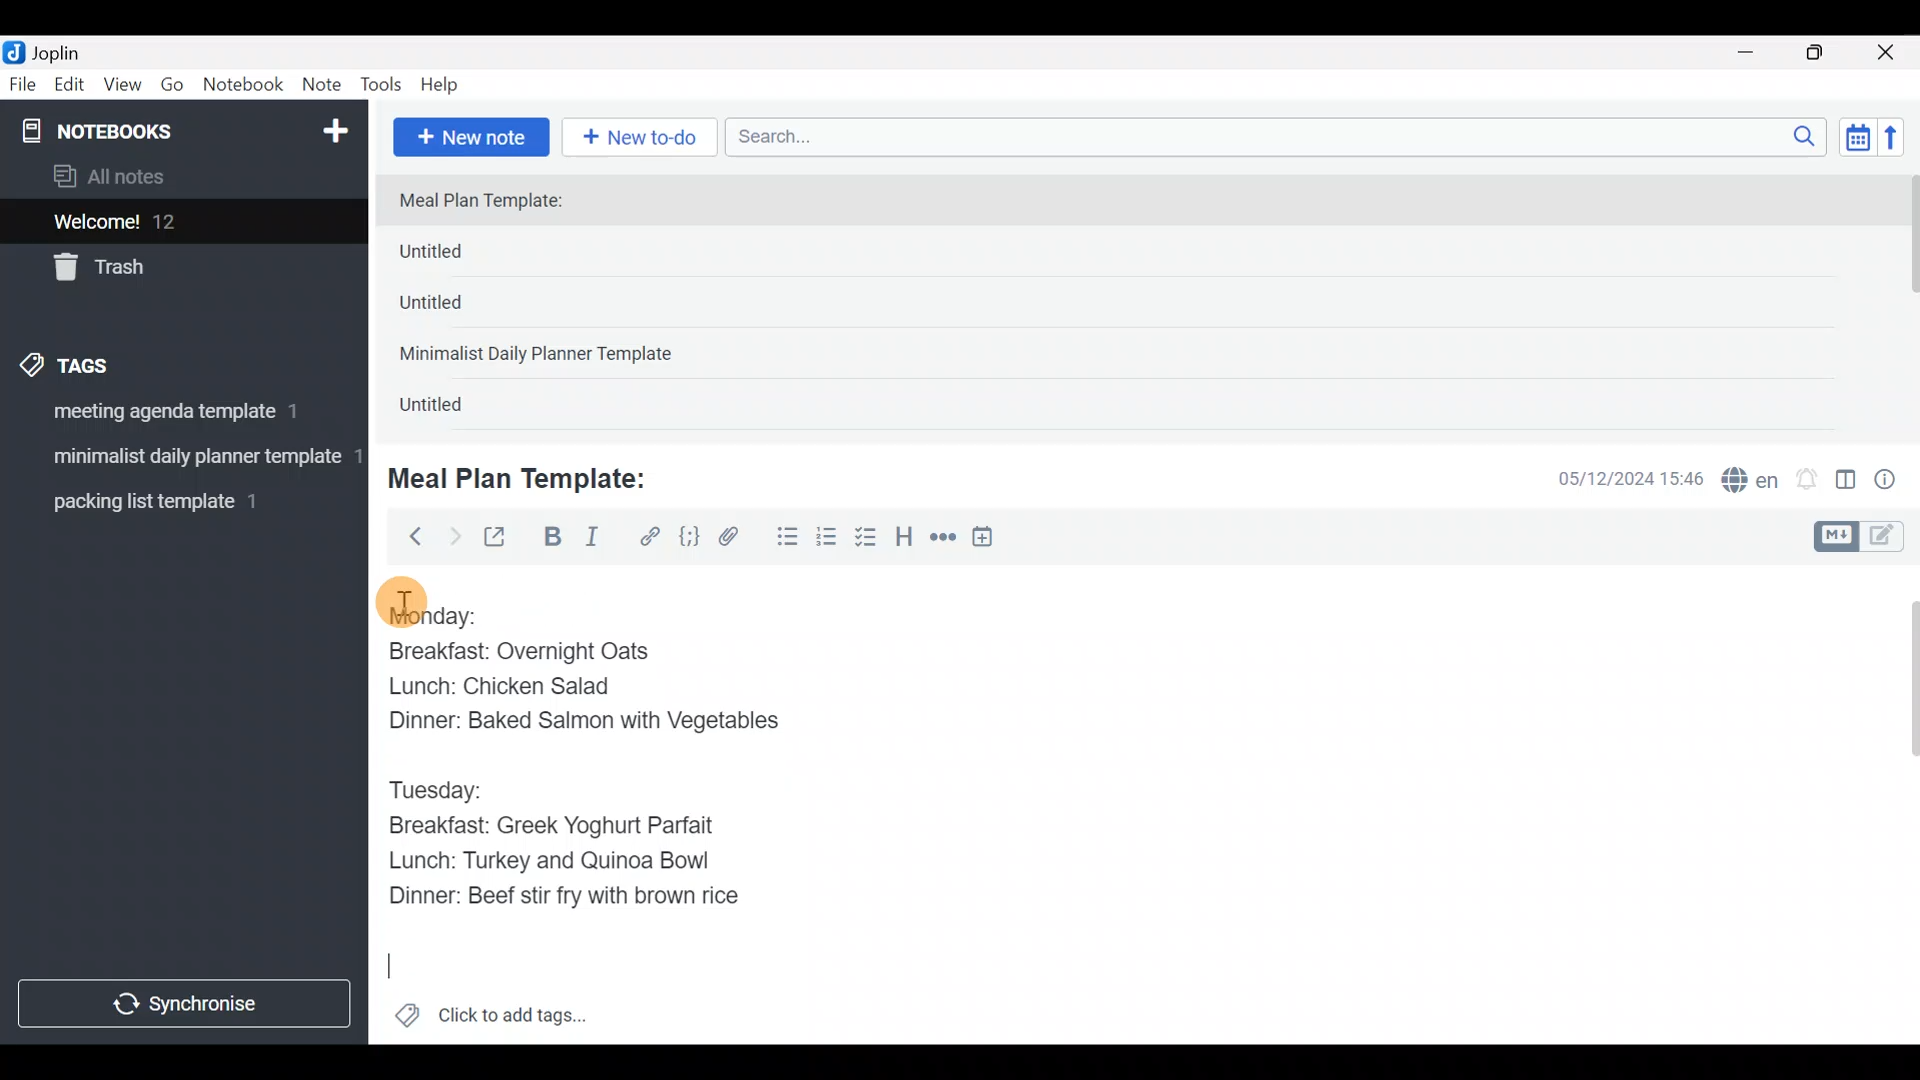 The width and height of the screenshot is (1920, 1080). I want to click on Trash, so click(172, 269).